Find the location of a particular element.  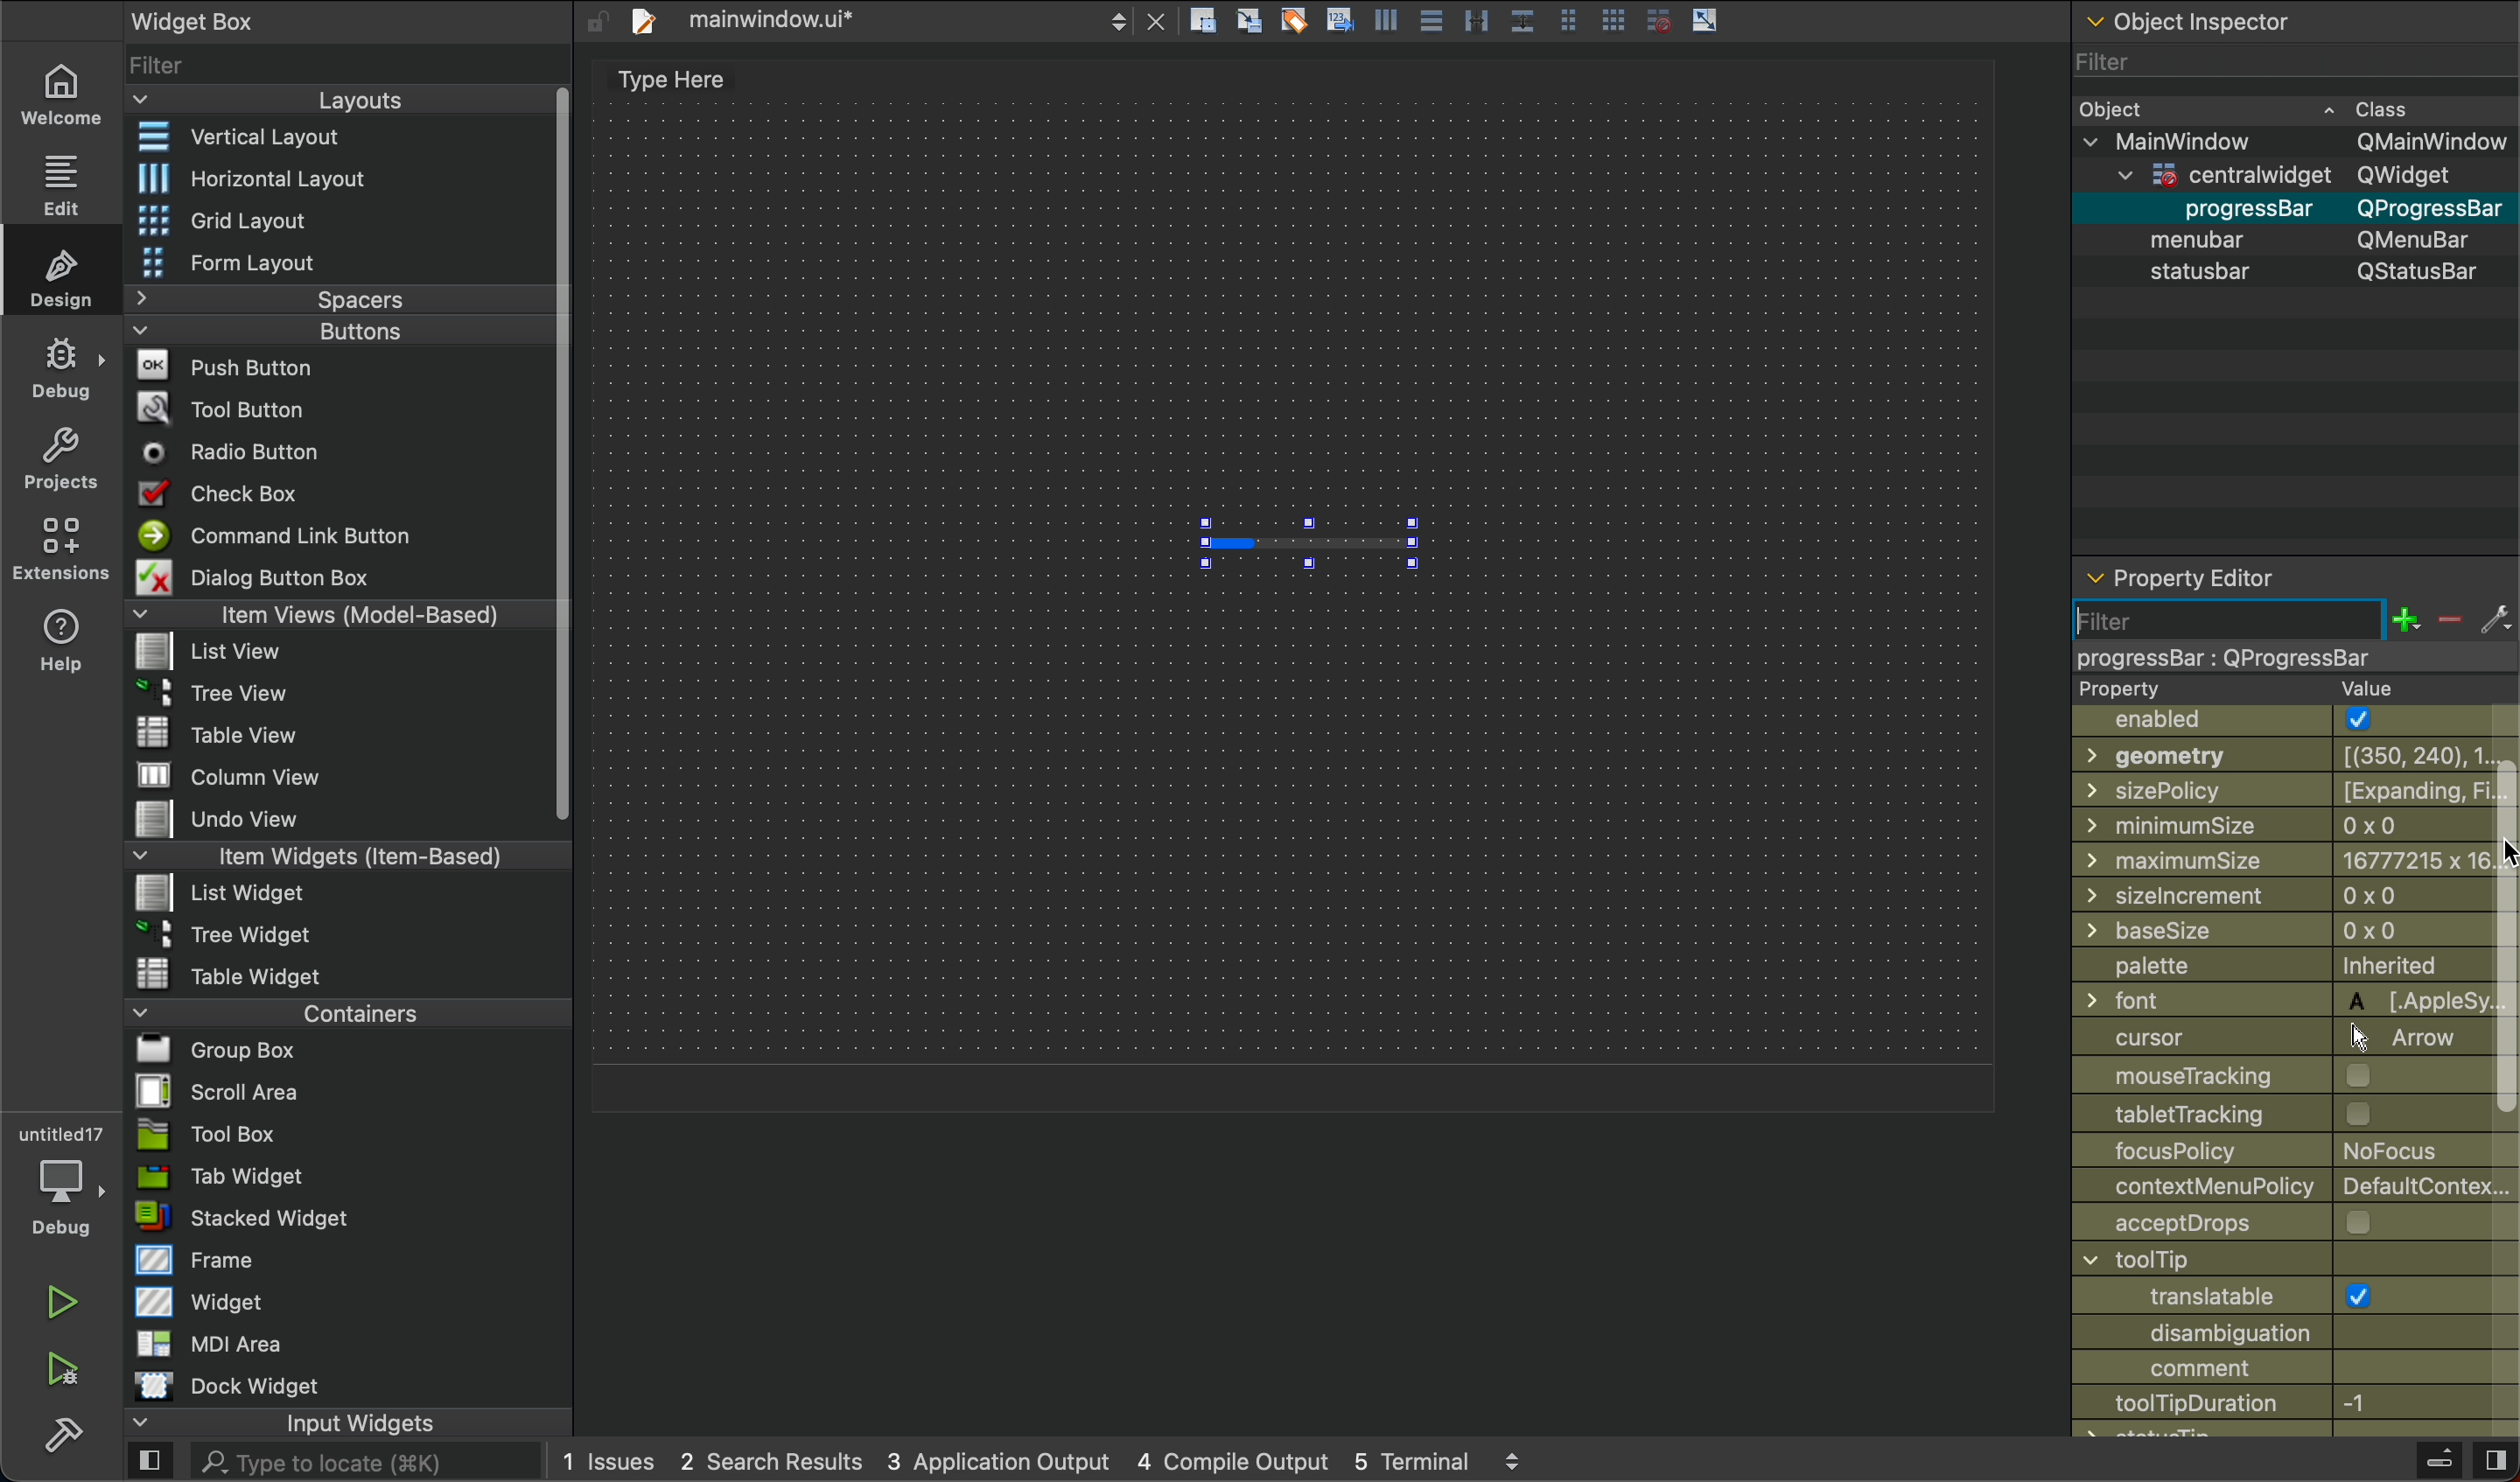

File is located at coordinates (231, 932).